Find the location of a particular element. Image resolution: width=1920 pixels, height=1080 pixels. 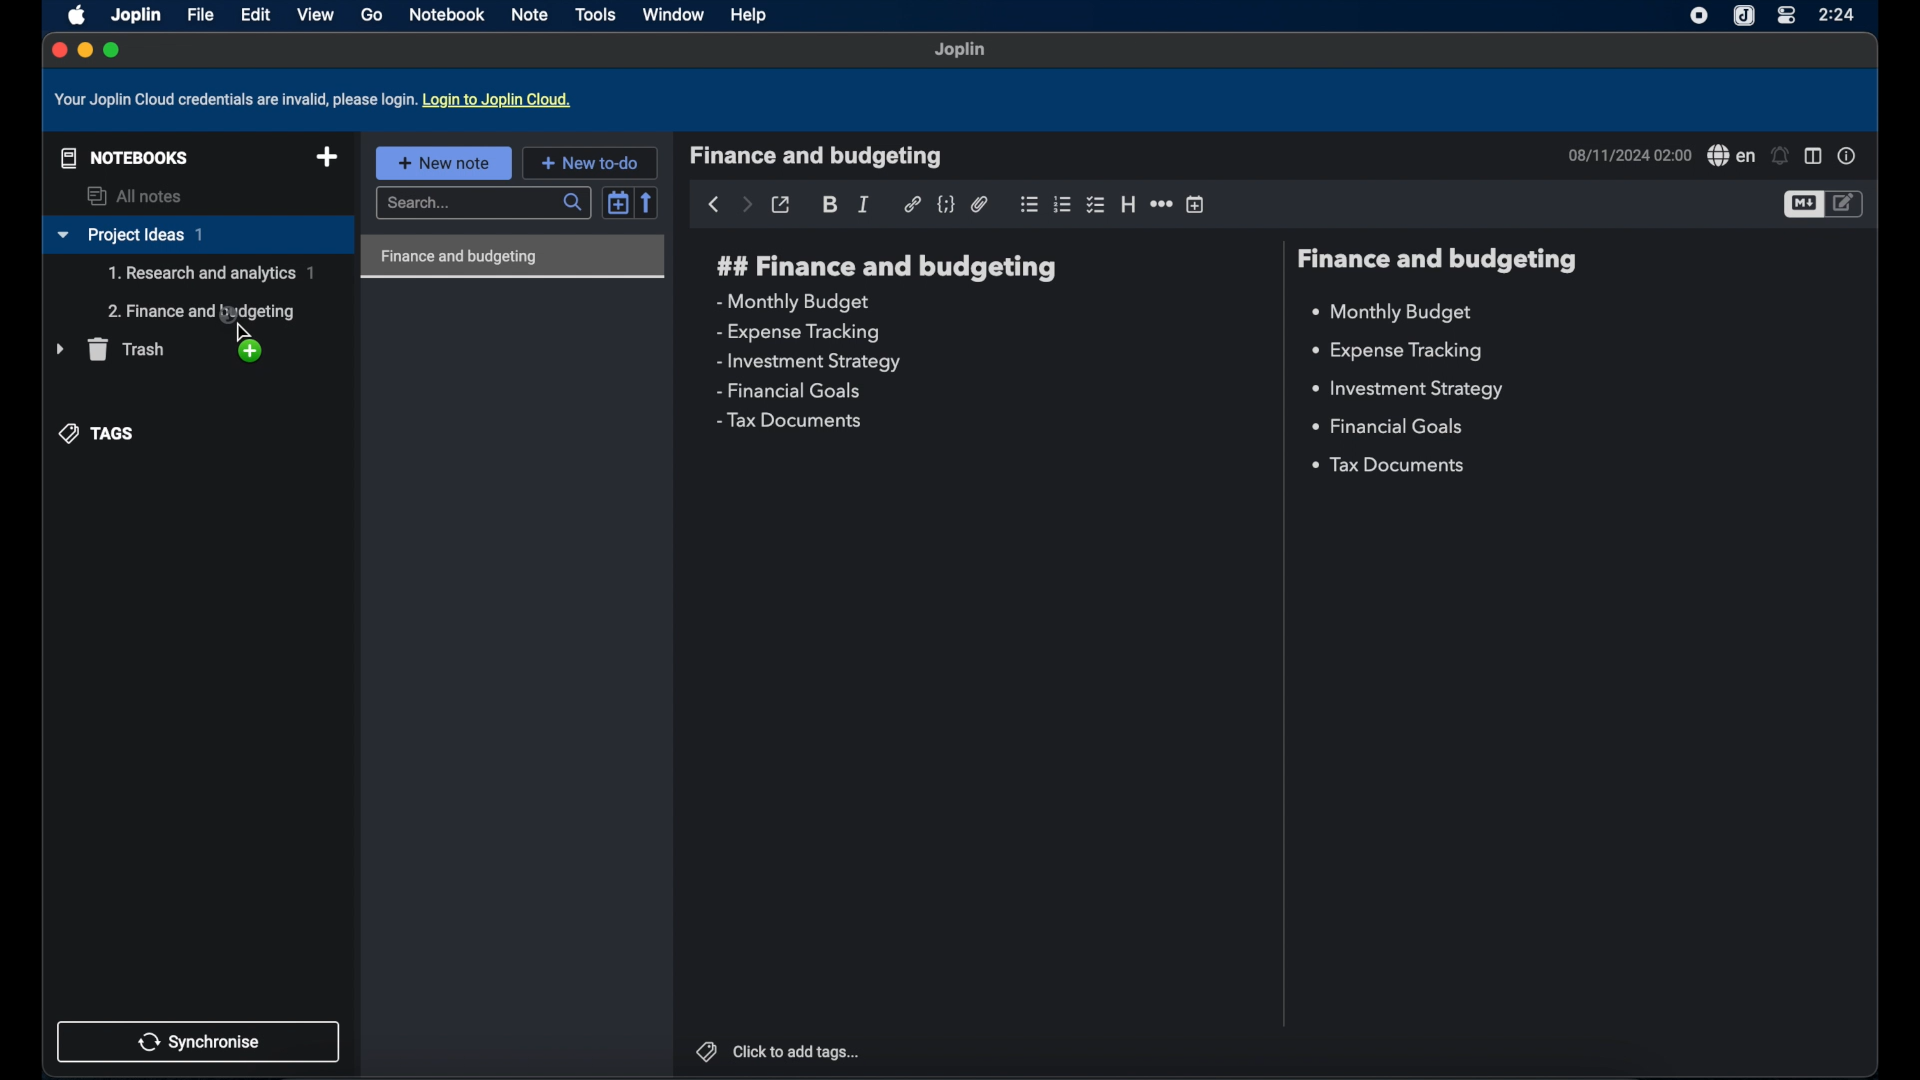

view is located at coordinates (315, 14).